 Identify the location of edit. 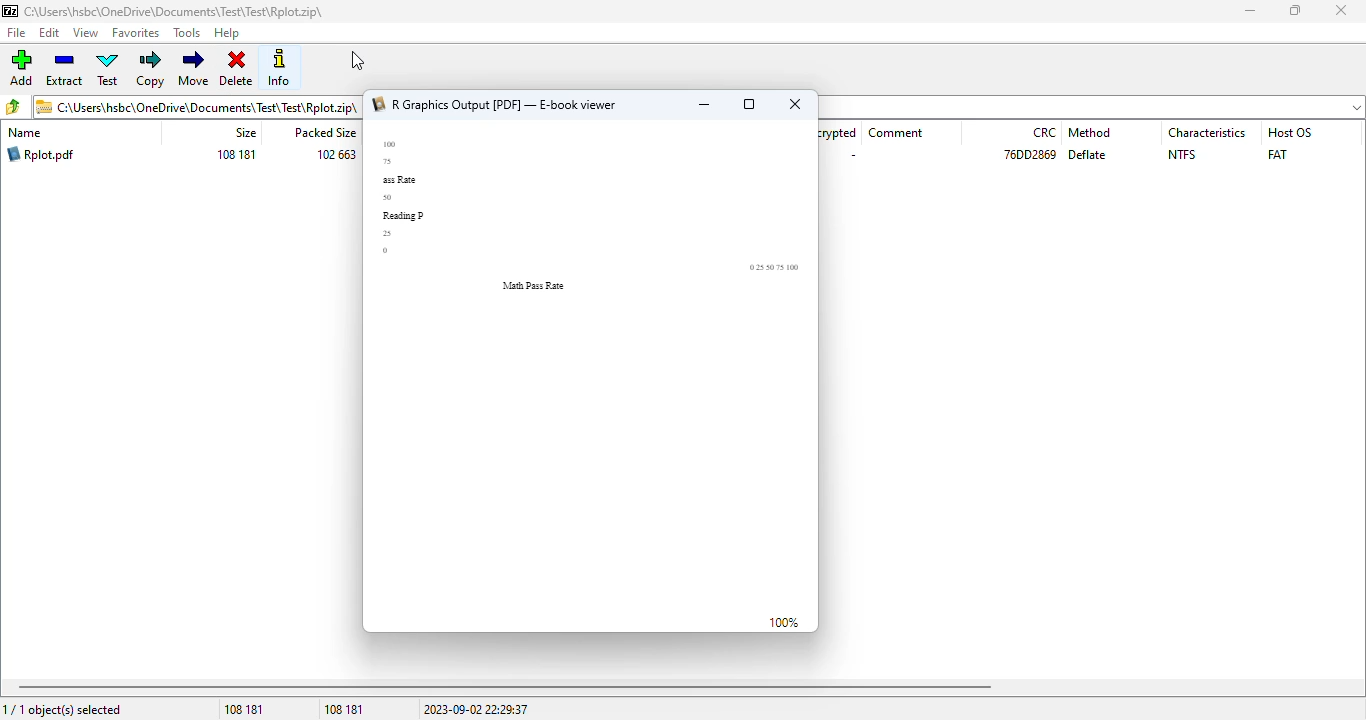
(50, 33).